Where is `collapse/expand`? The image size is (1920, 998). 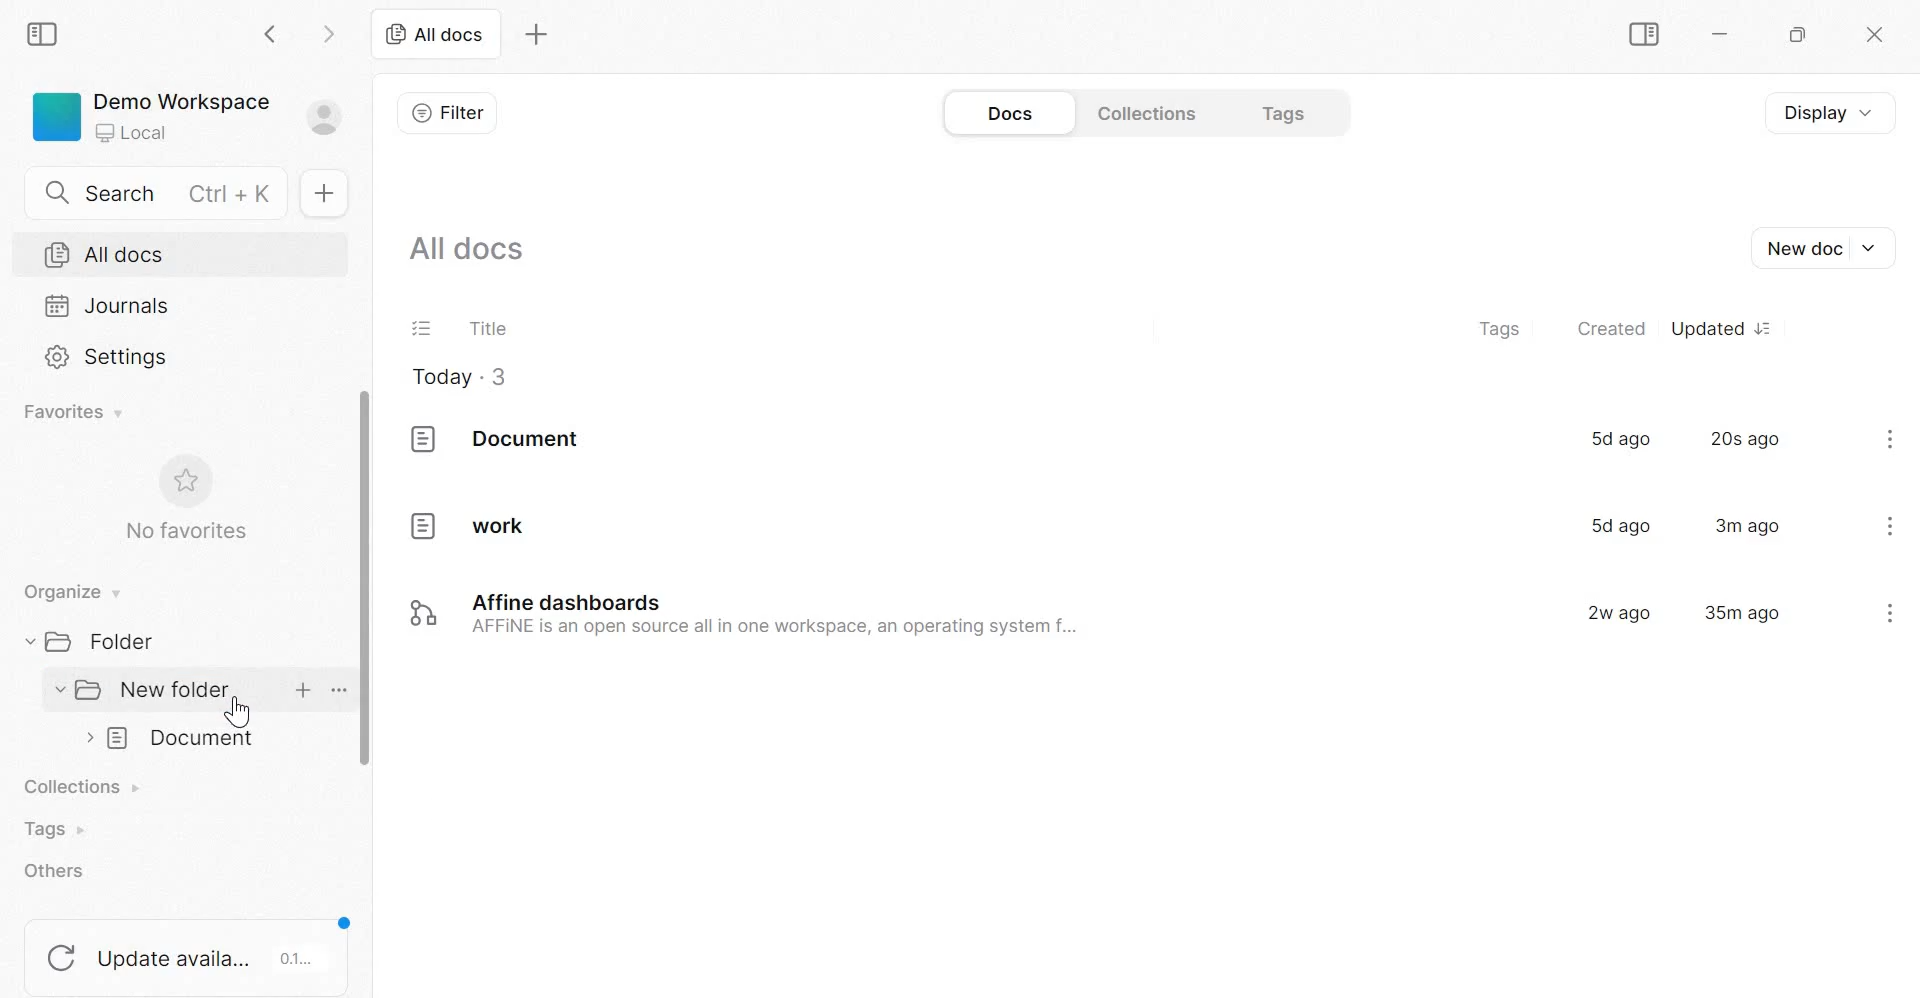
collapse/expand is located at coordinates (26, 642).